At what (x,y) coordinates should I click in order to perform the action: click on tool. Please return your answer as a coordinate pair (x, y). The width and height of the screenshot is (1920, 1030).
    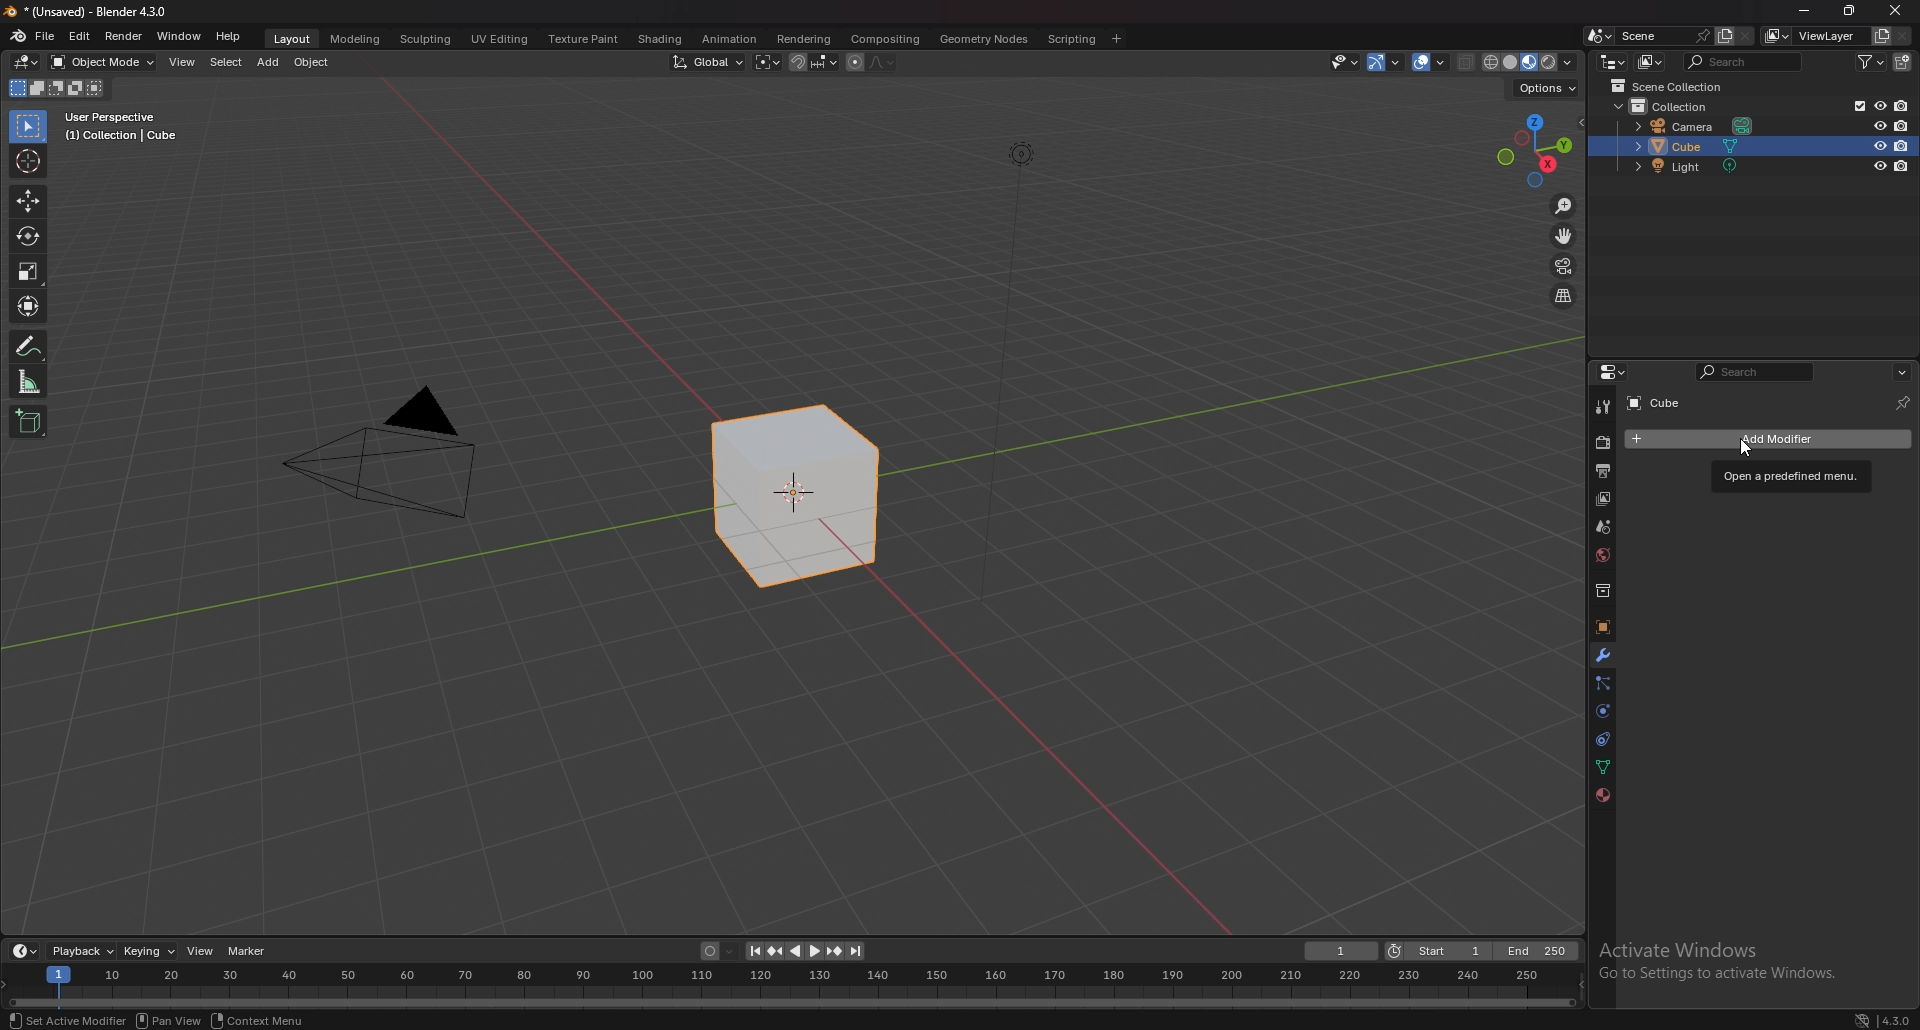
    Looking at the image, I should click on (1603, 408).